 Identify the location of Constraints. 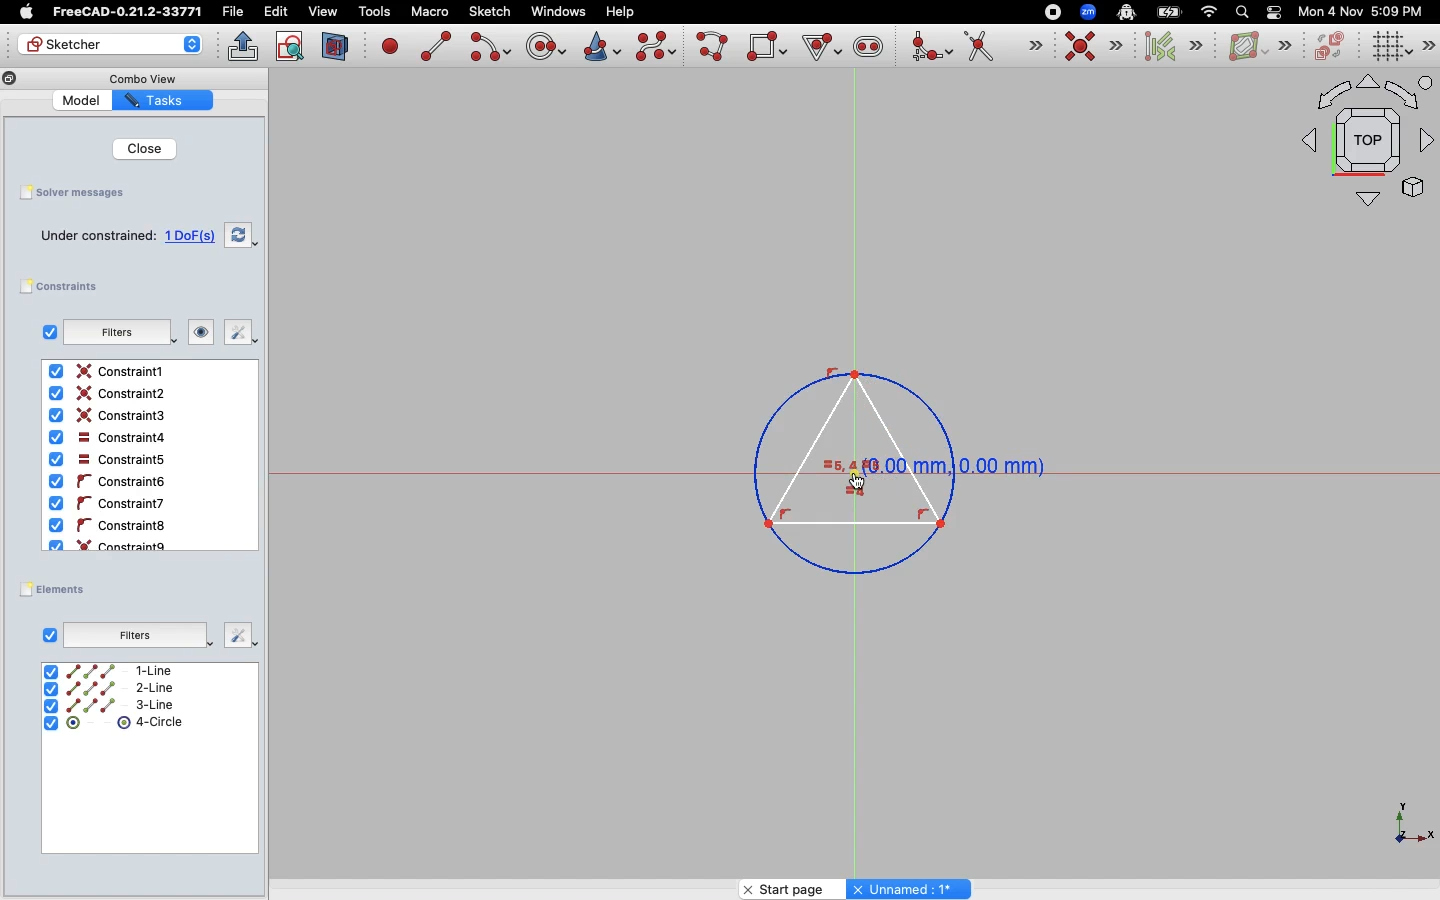
(67, 287).